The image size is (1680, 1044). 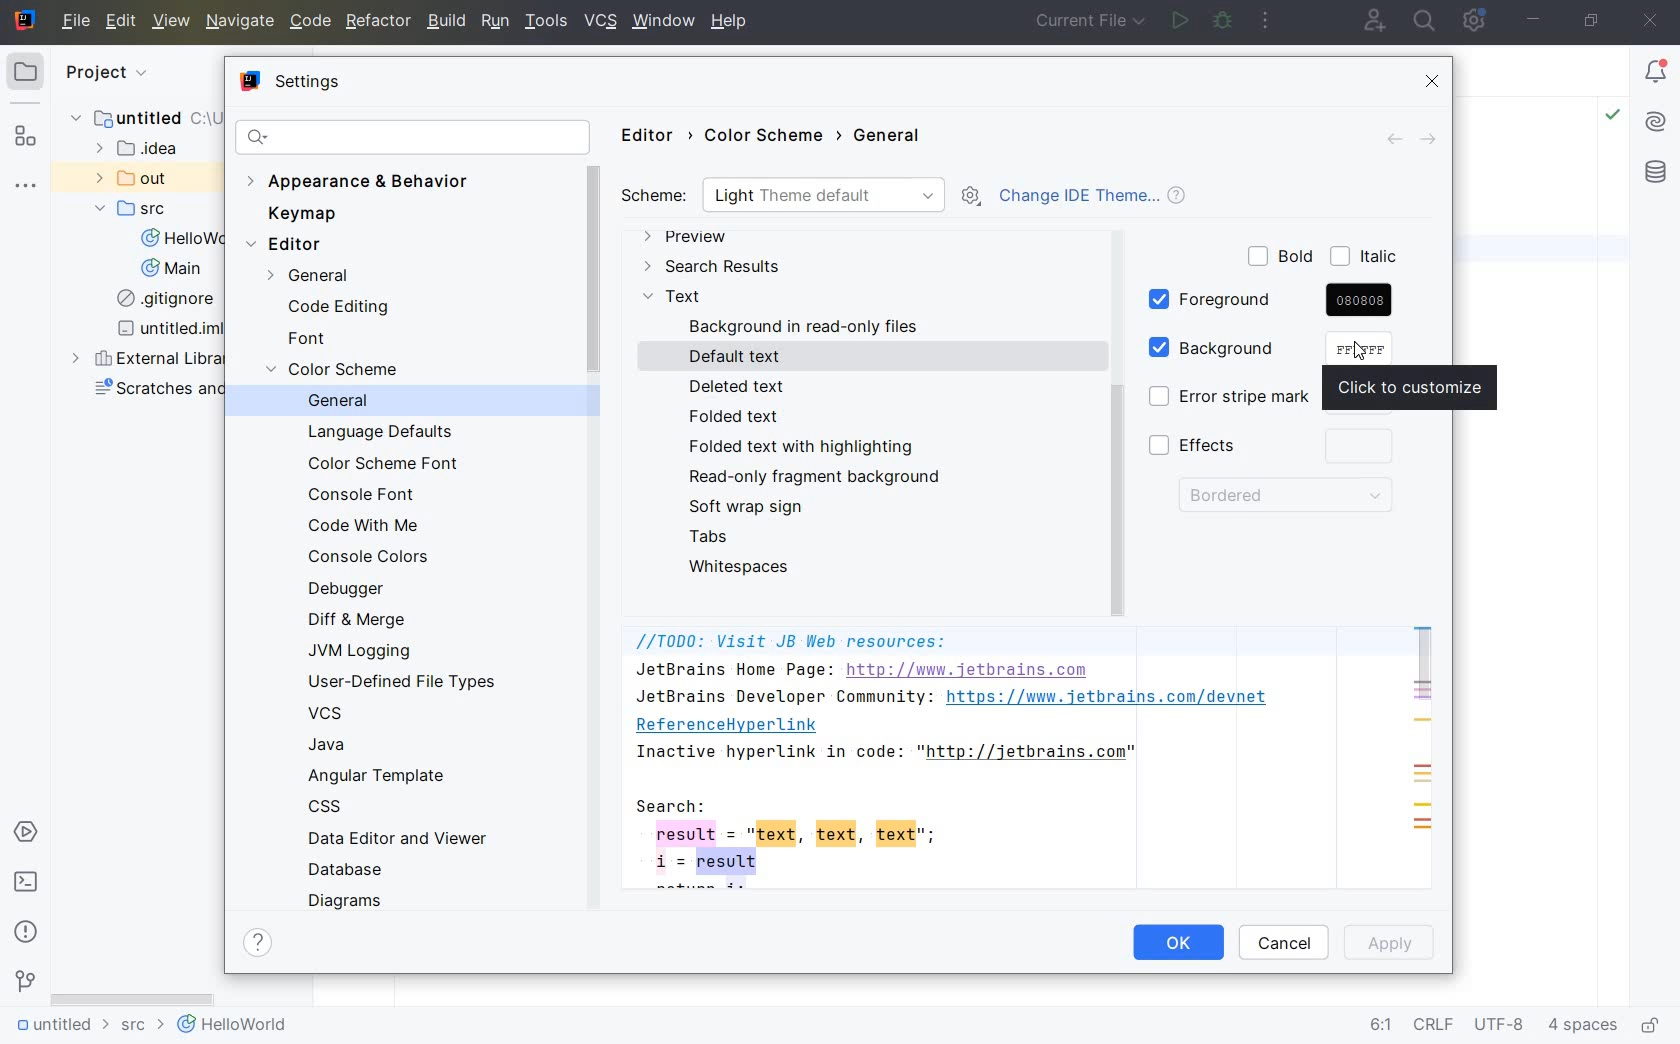 I want to click on window, so click(x=663, y=23).